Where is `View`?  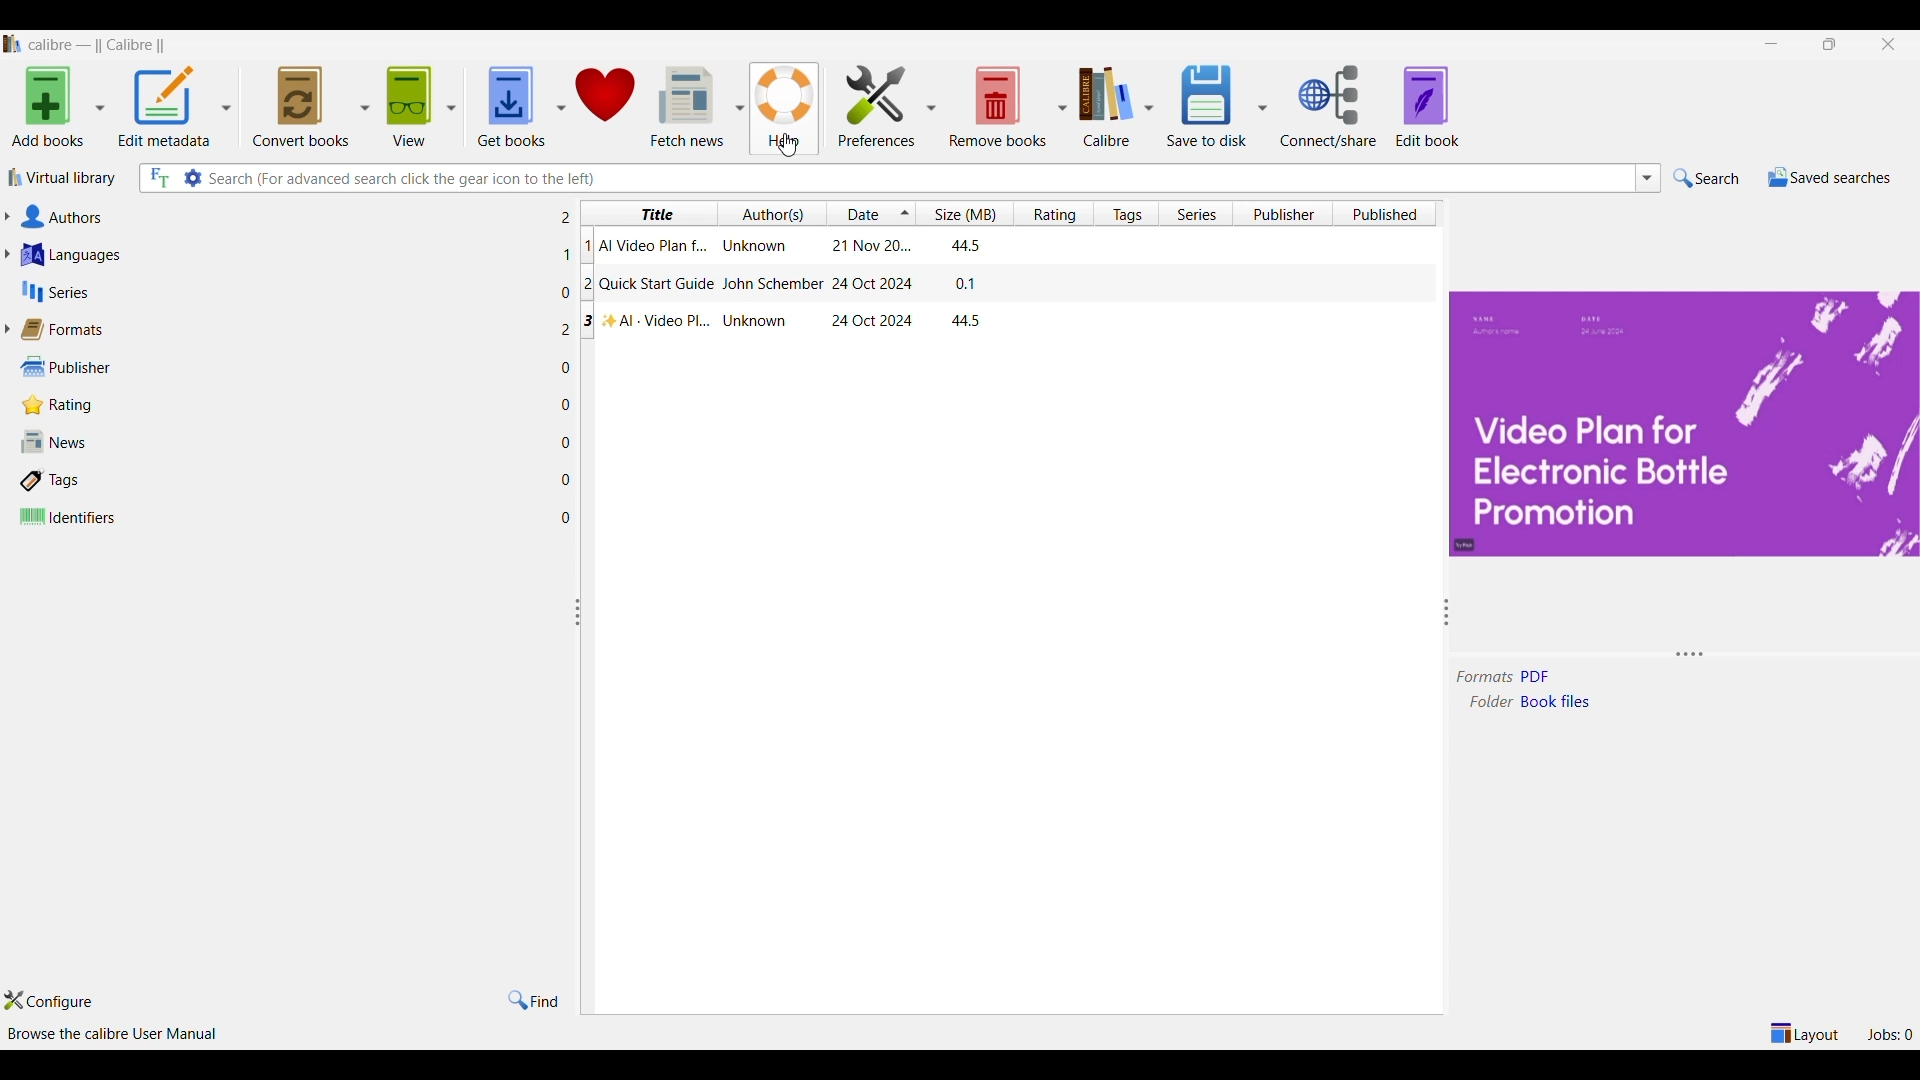
View is located at coordinates (407, 107).